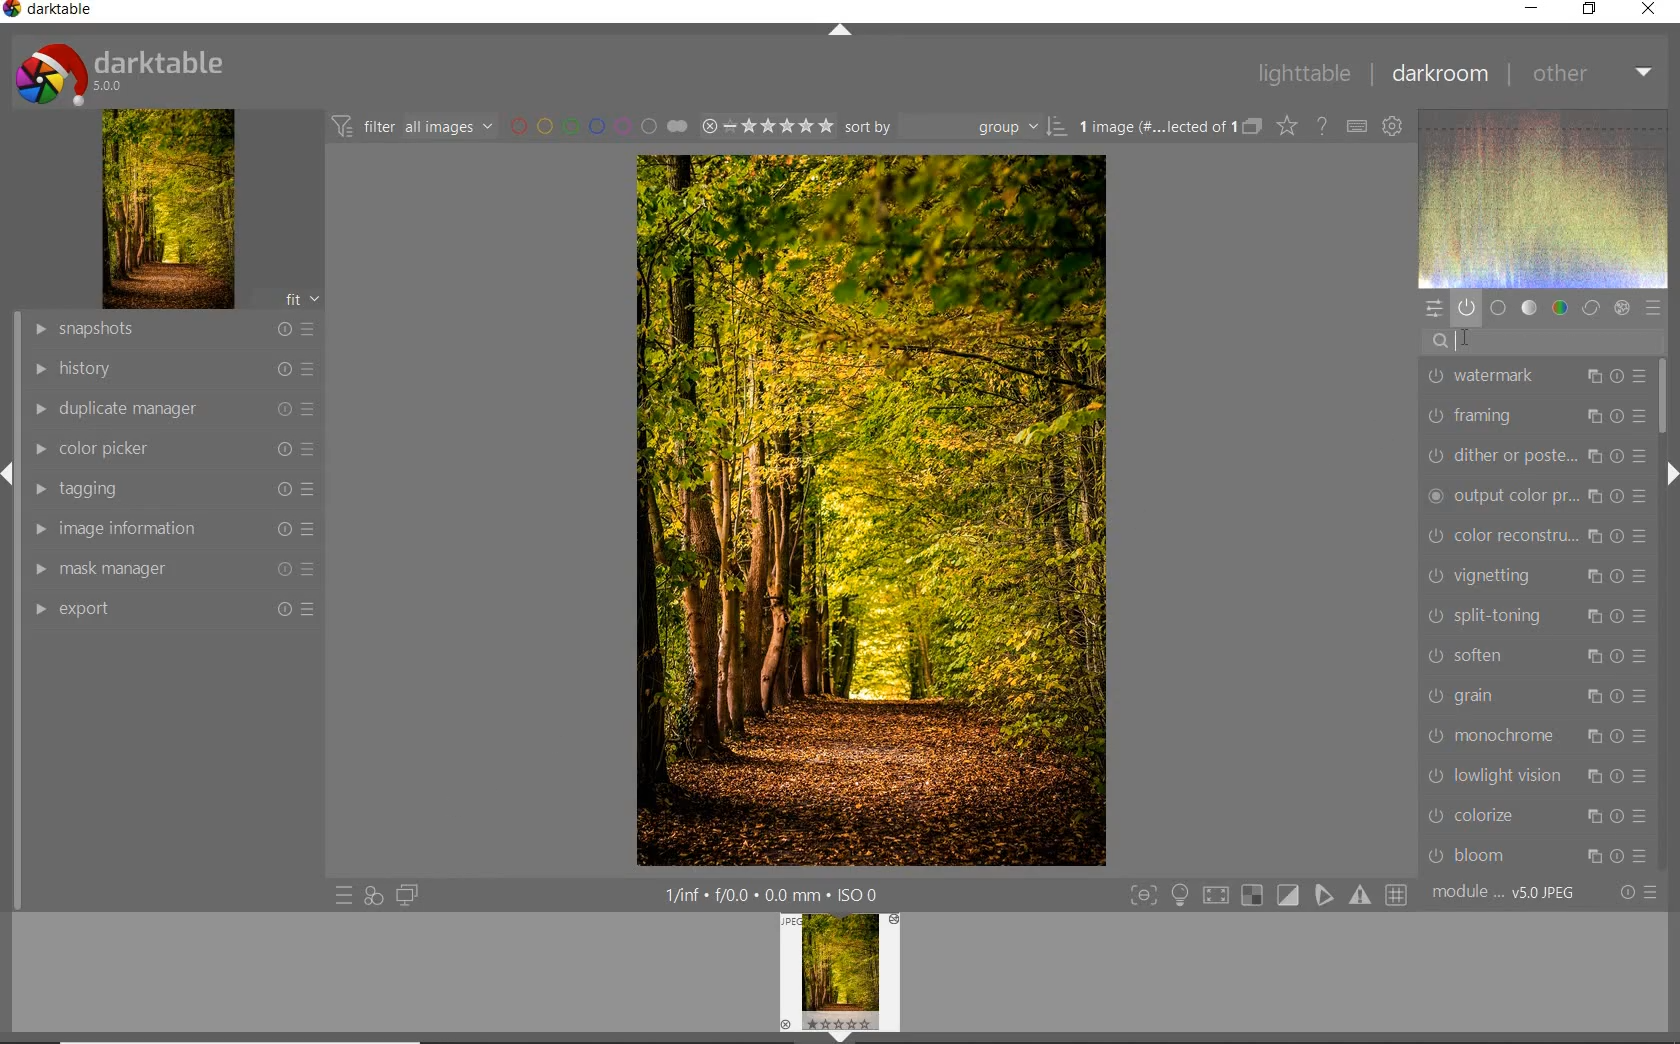 The width and height of the screenshot is (1680, 1044). What do you see at coordinates (1533, 7) in the screenshot?
I see `minimize` at bounding box center [1533, 7].